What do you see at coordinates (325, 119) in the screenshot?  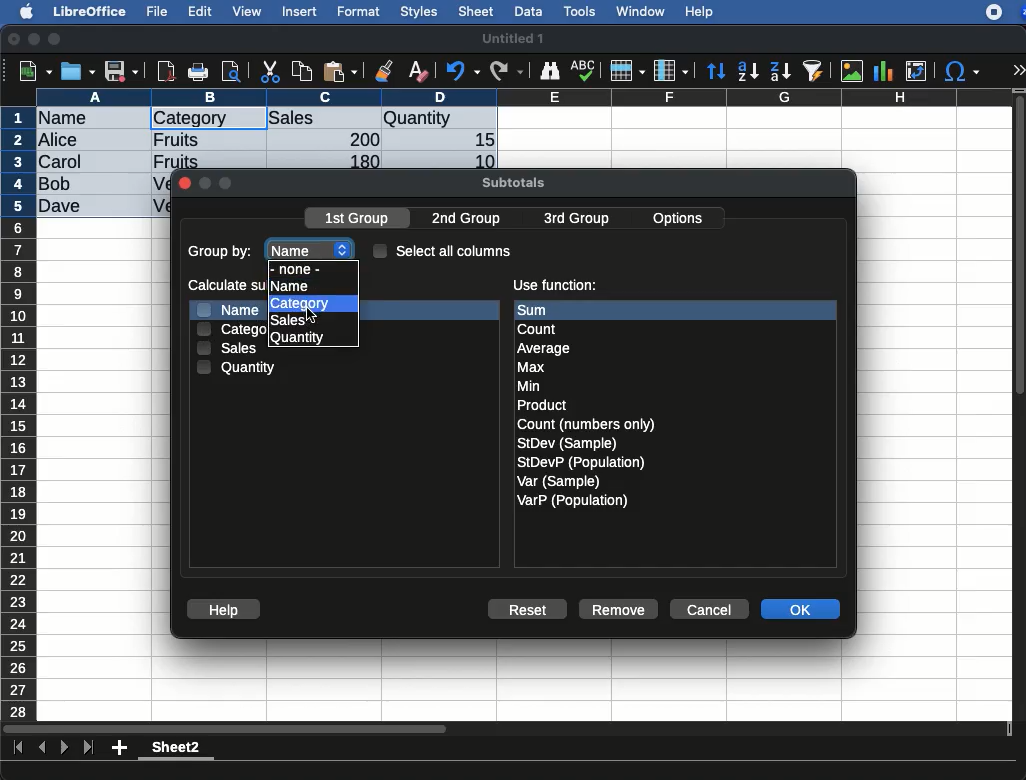 I see `sales` at bounding box center [325, 119].